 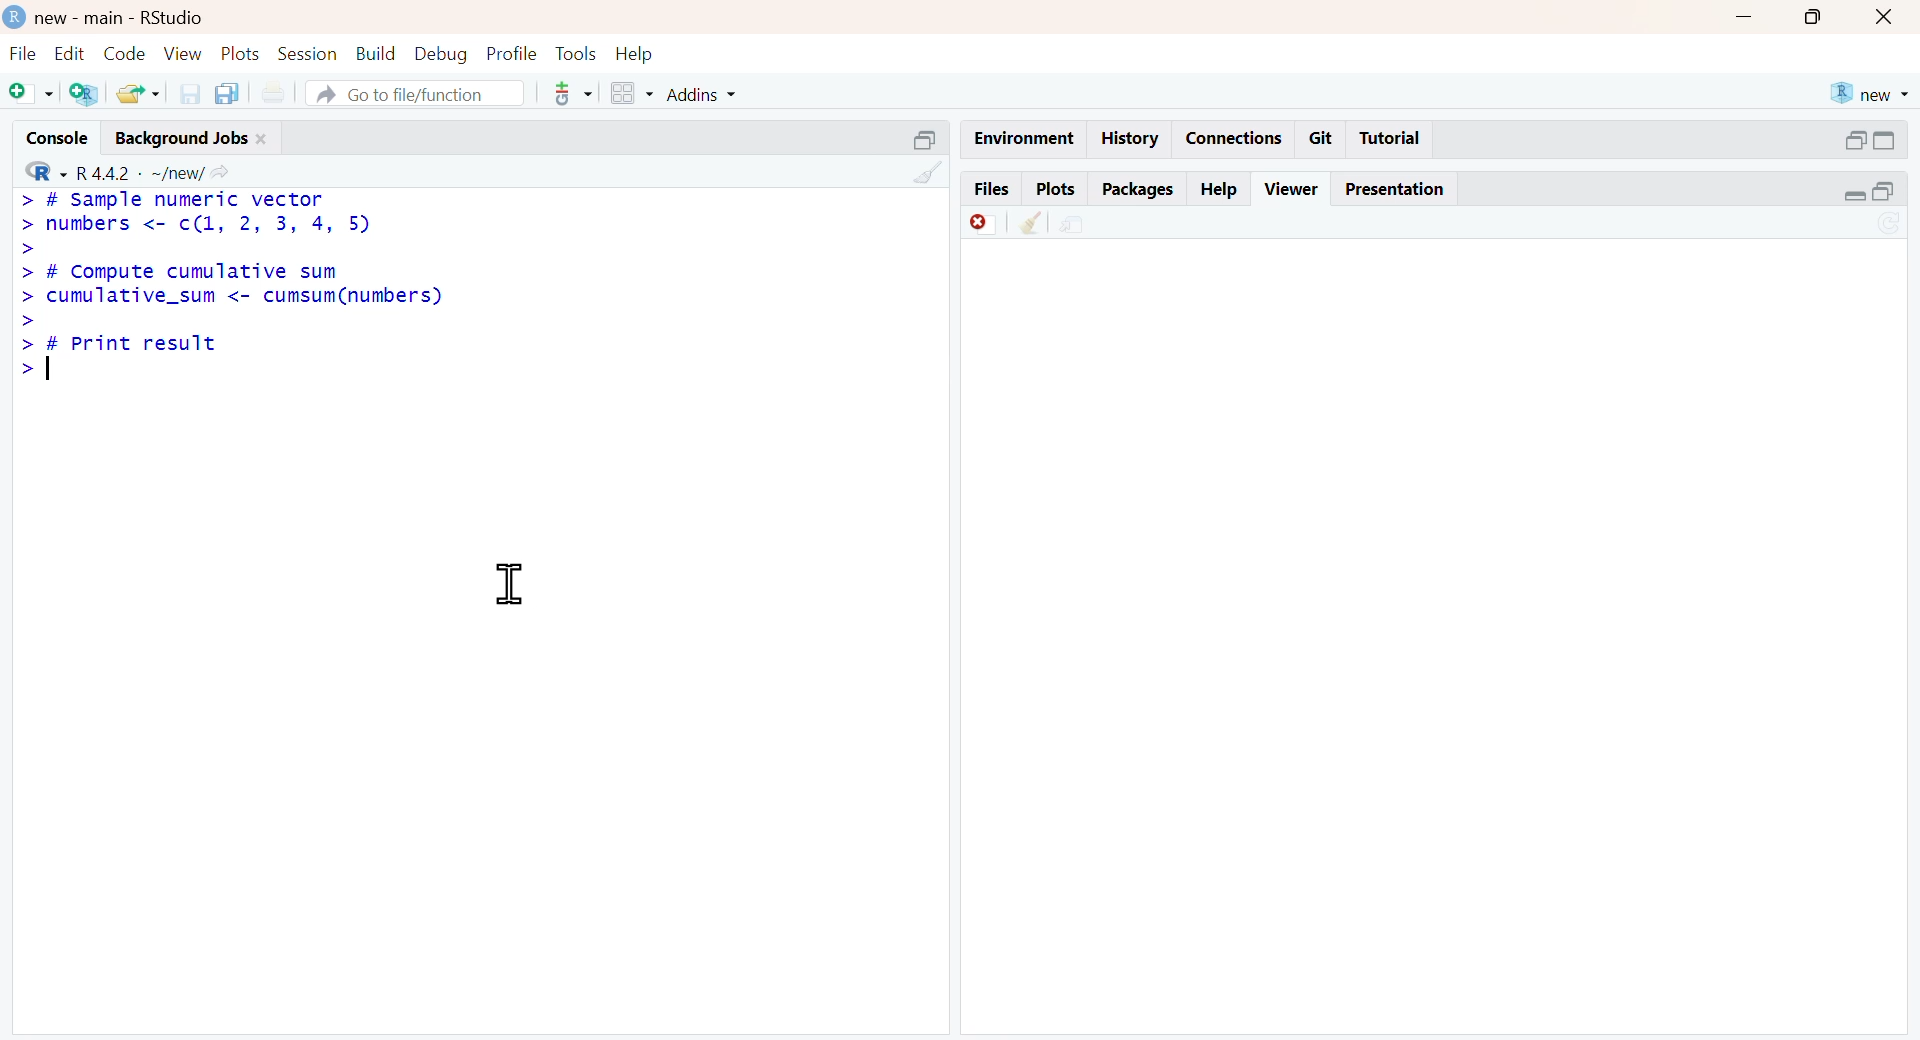 I want to click on edit, so click(x=69, y=52).